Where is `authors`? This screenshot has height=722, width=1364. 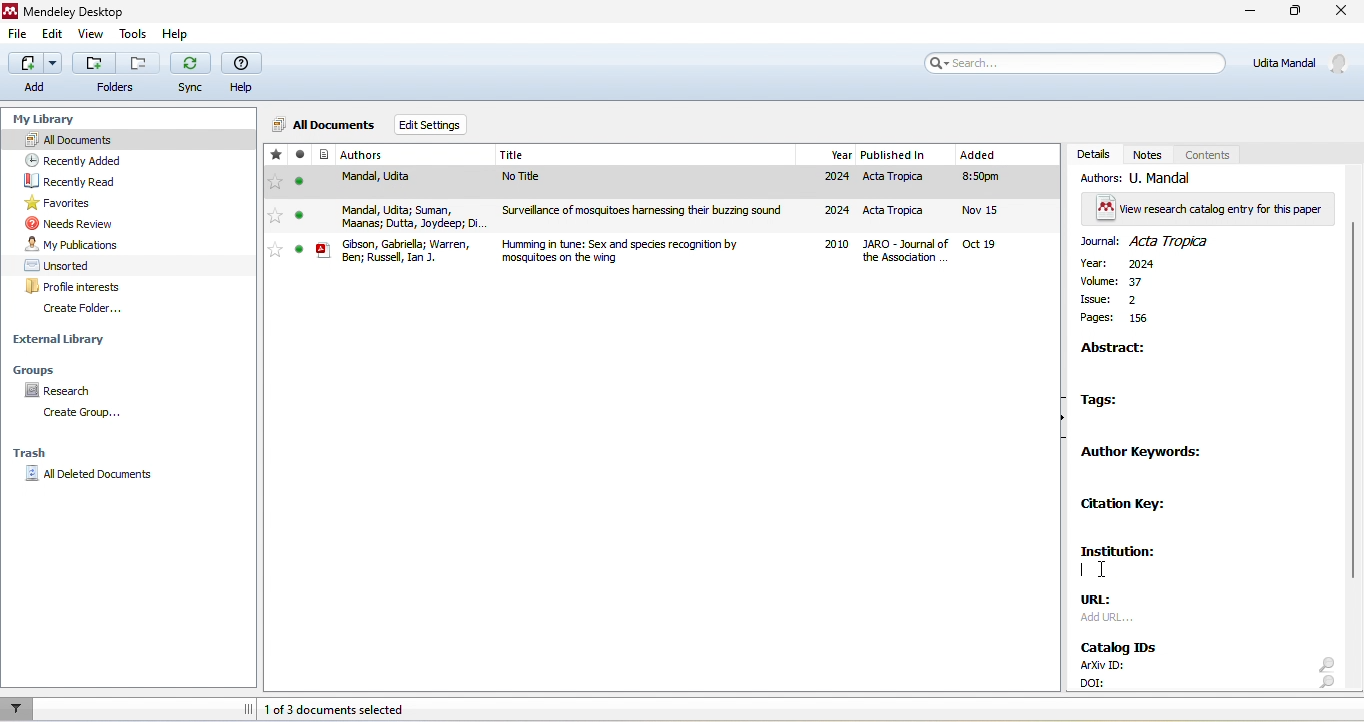 authors is located at coordinates (386, 156).